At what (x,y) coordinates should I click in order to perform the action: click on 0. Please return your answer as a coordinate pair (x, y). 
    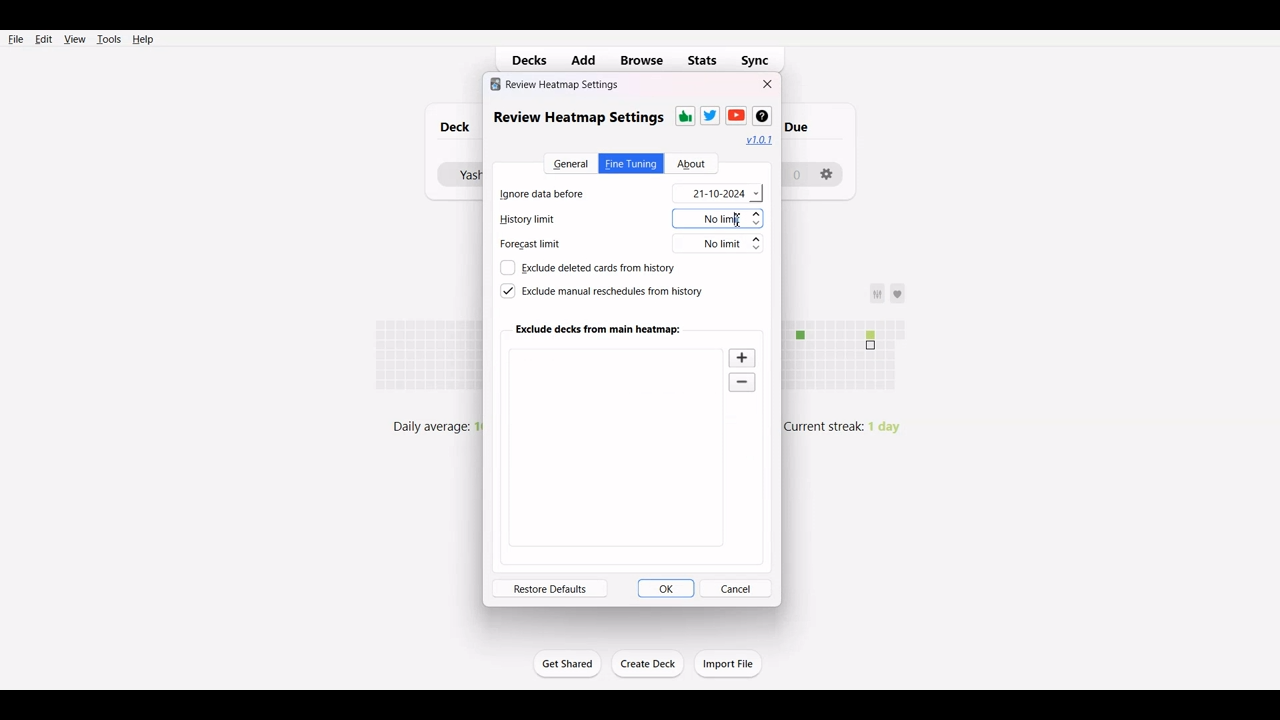
    Looking at the image, I should click on (795, 173).